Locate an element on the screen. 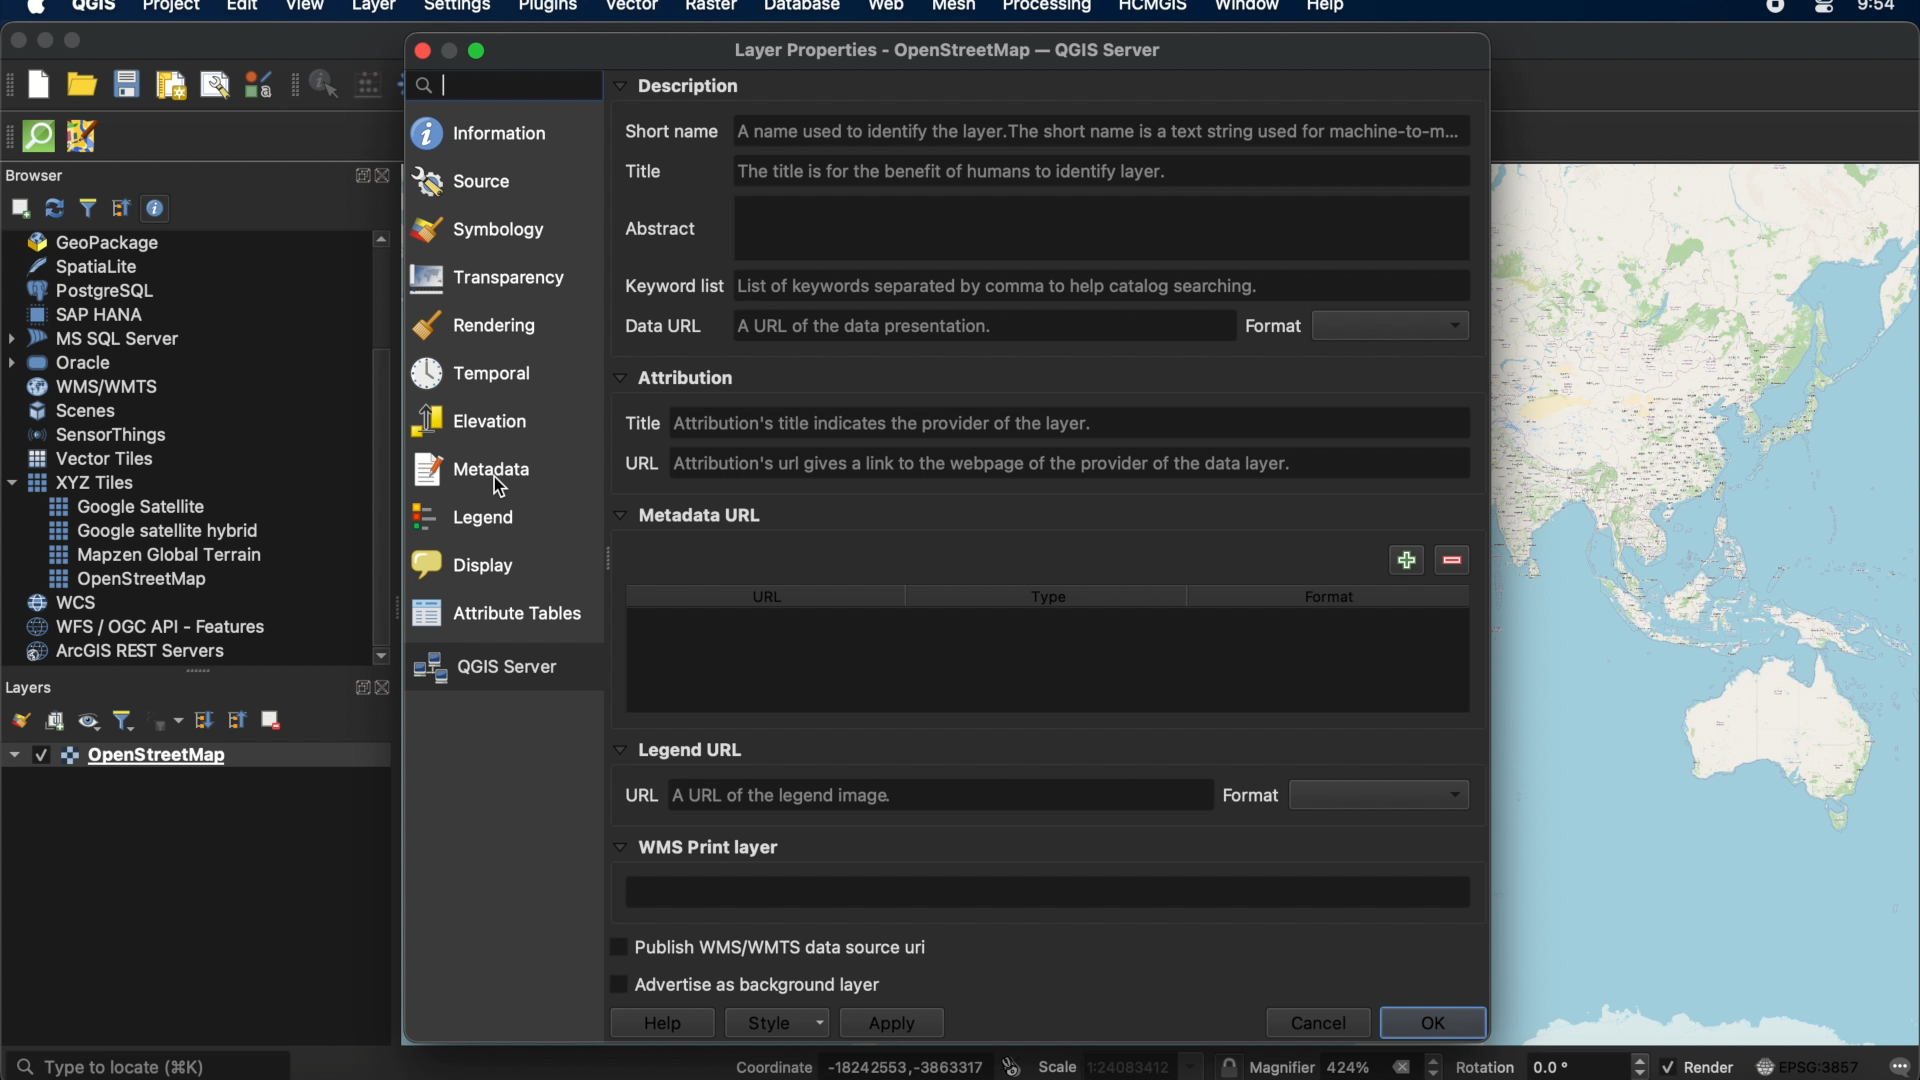  coordinate is located at coordinates (859, 1061).